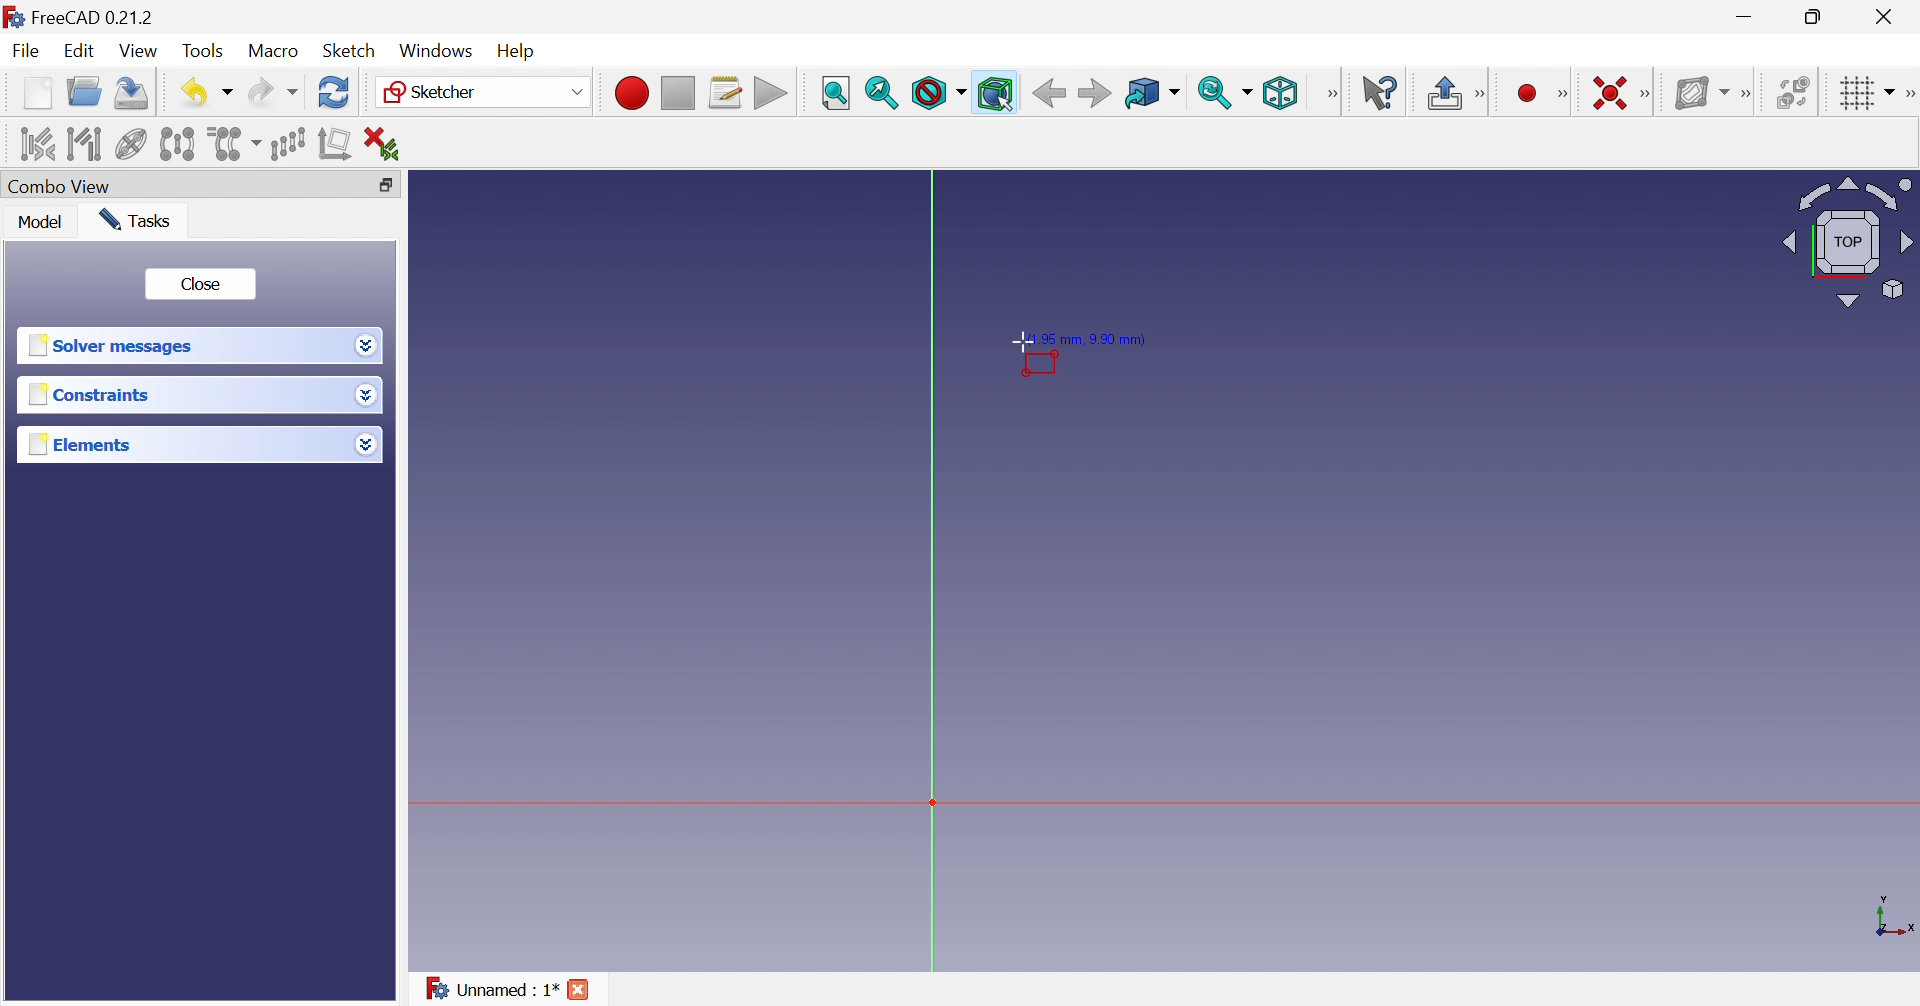  I want to click on Redo, so click(270, 92).